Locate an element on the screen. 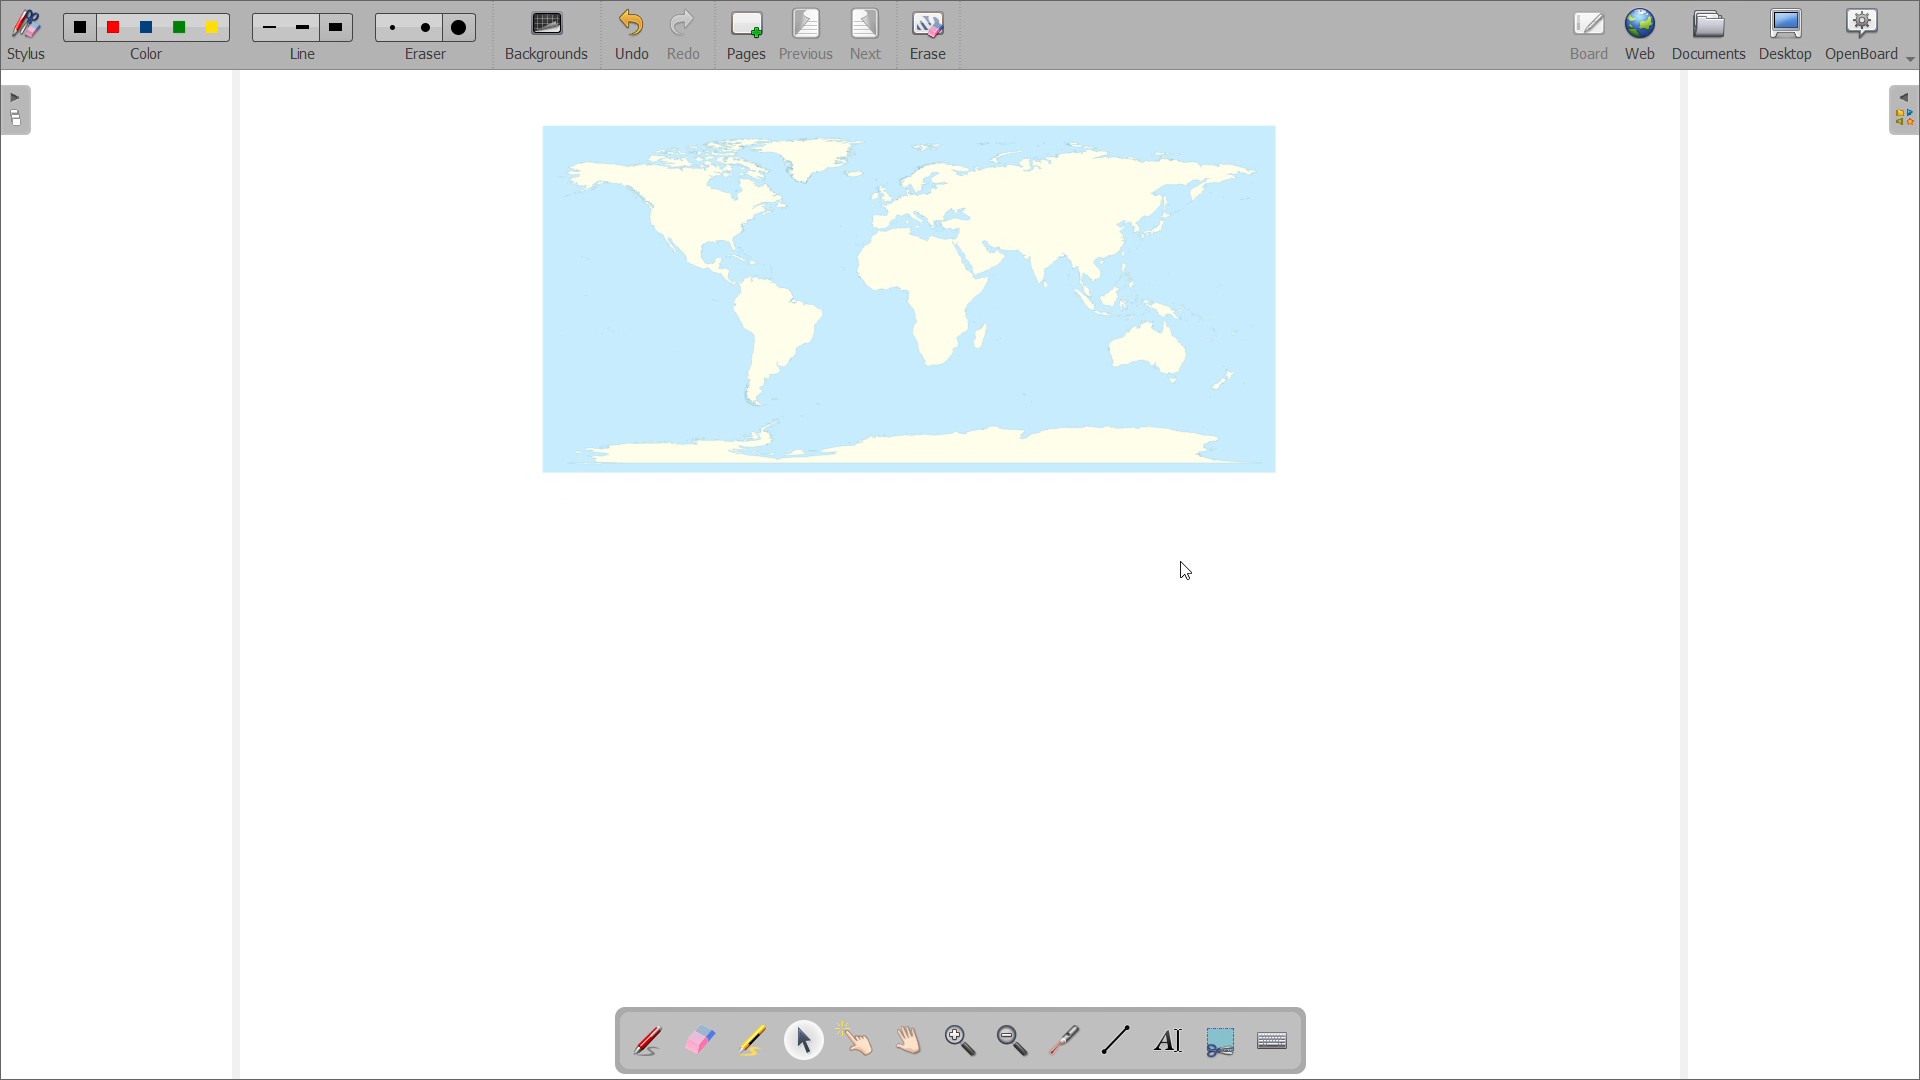 This screenshot has width=1920, height=1080. select and modify object is located at coordinates (804, 1041).